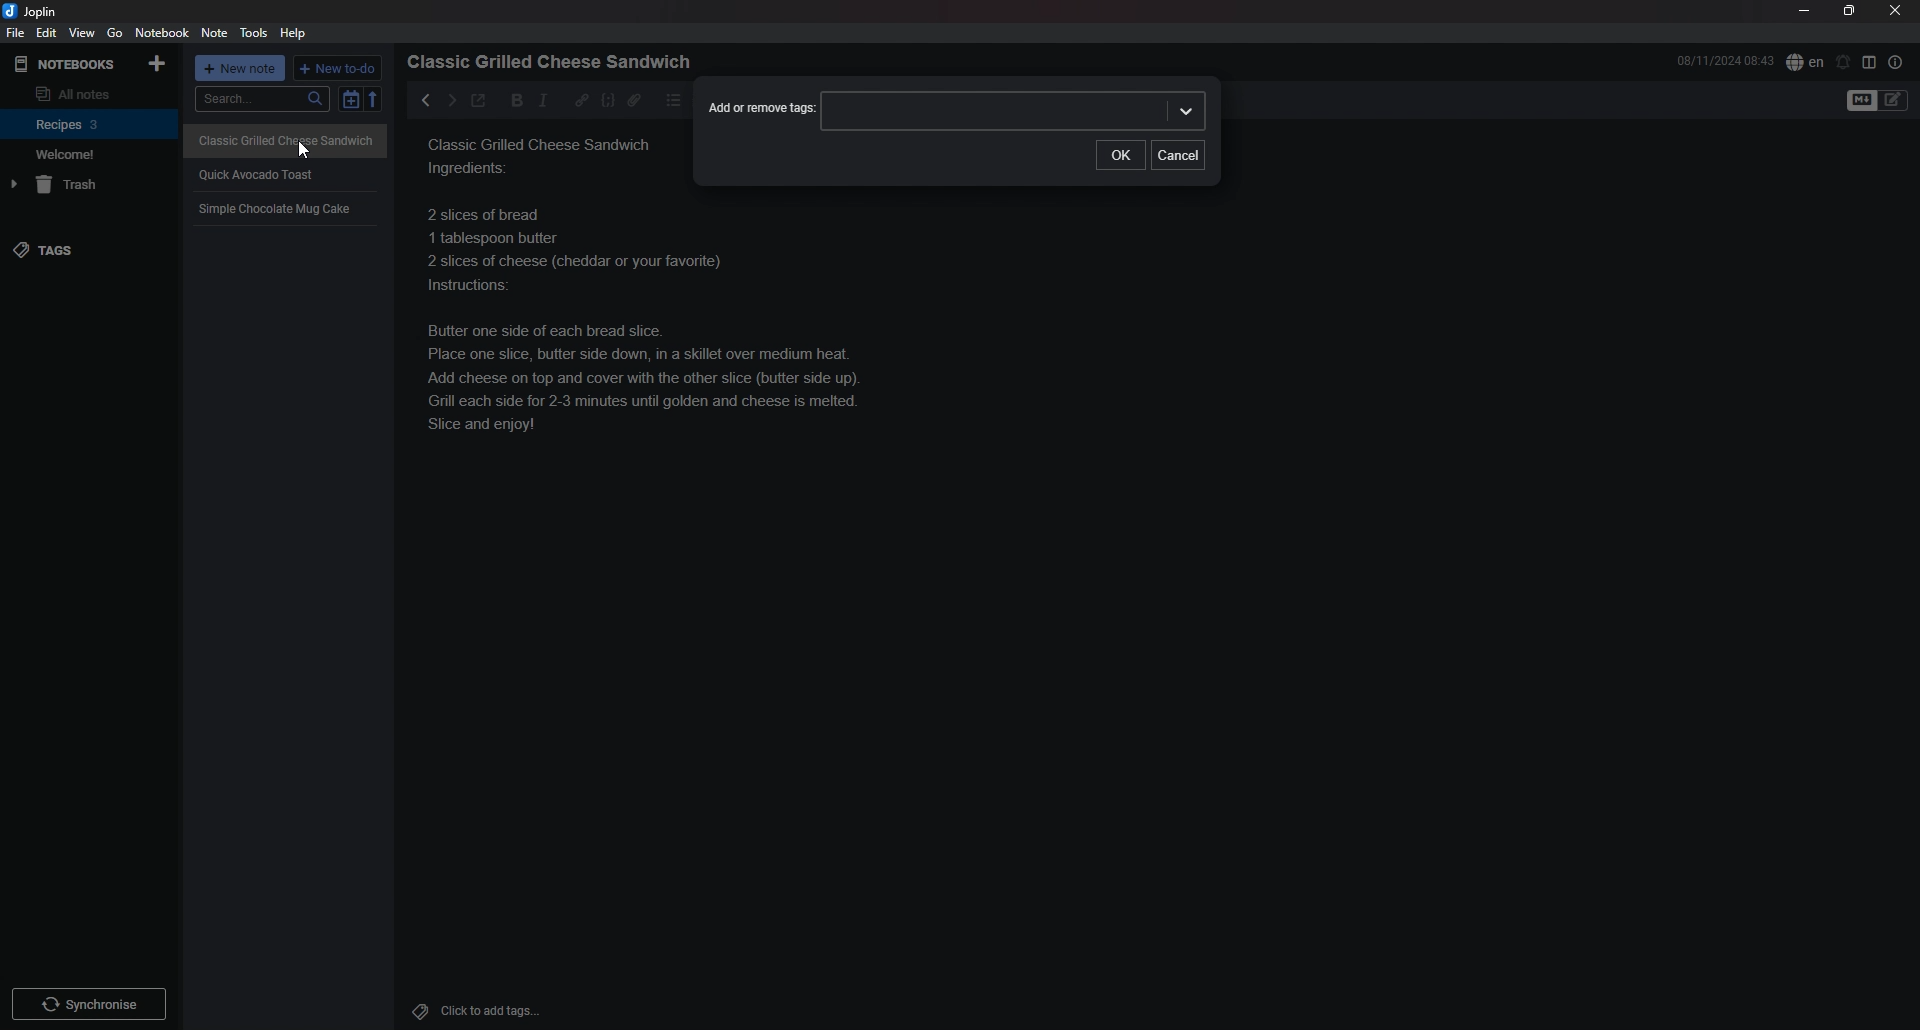 The image size is (1920, 1030). What do you see at coordinates (1870, 62) in the screenshot?
I see `toggle editor layout` at bounding box center [1870, 62].